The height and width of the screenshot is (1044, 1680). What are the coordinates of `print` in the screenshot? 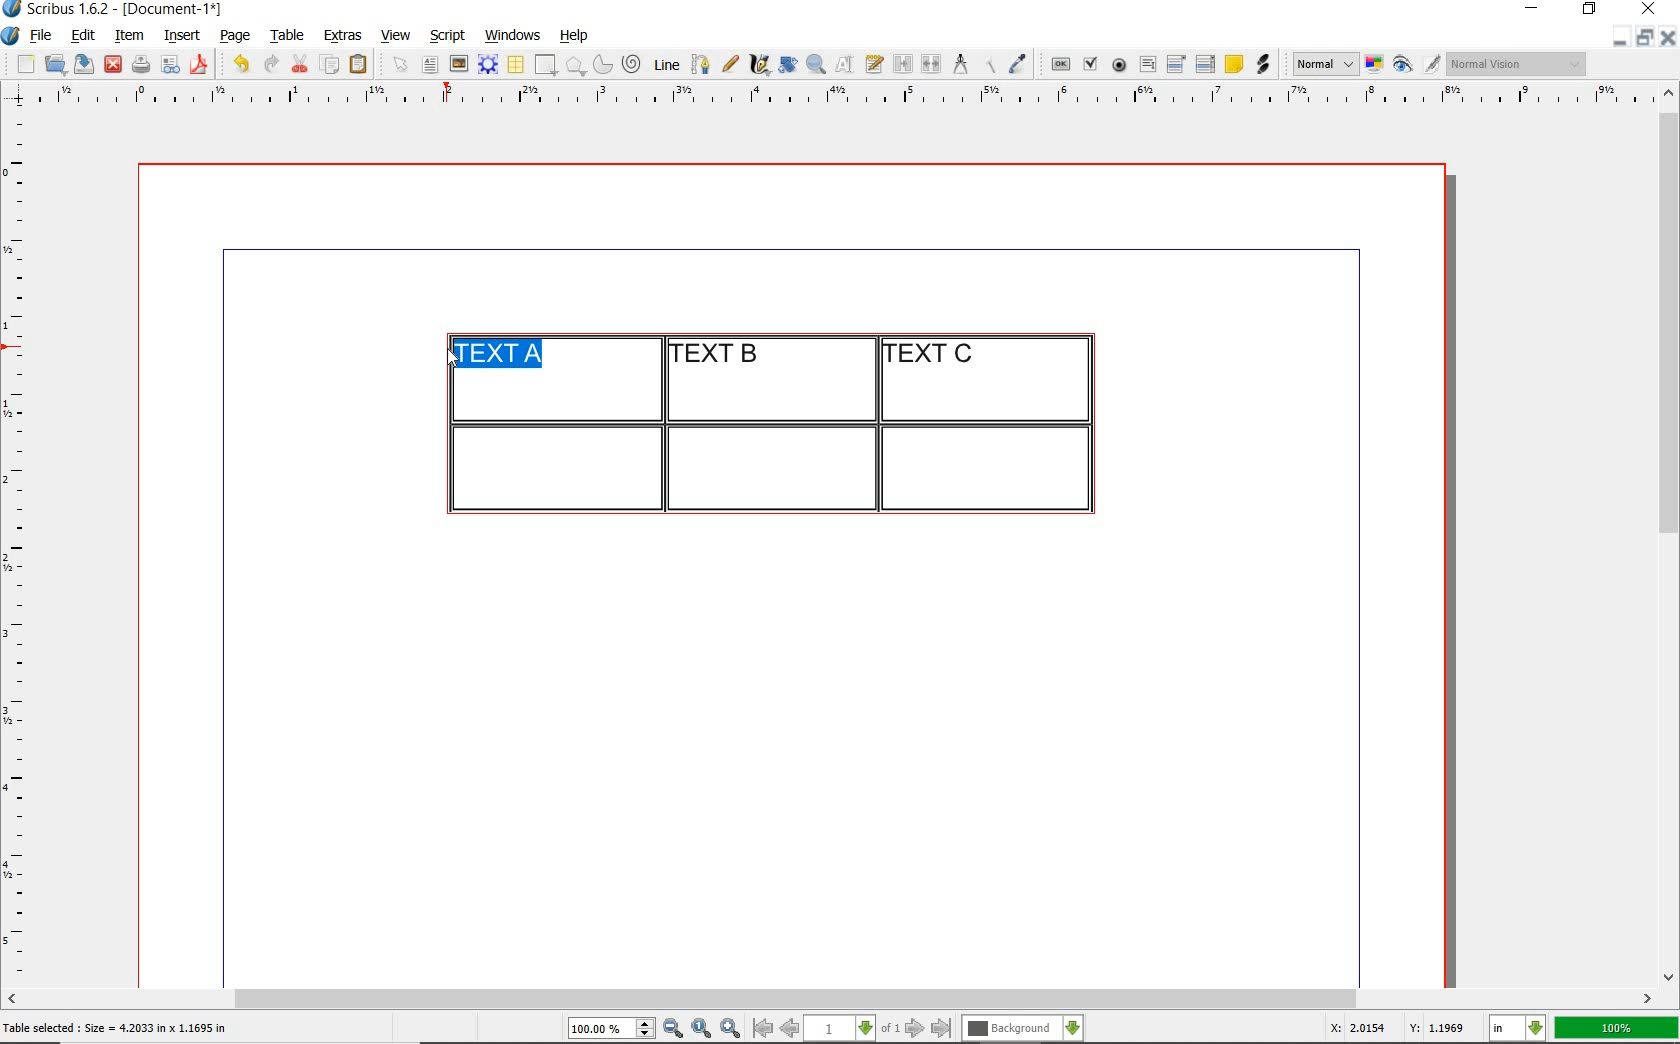 It's located at (140, 64).